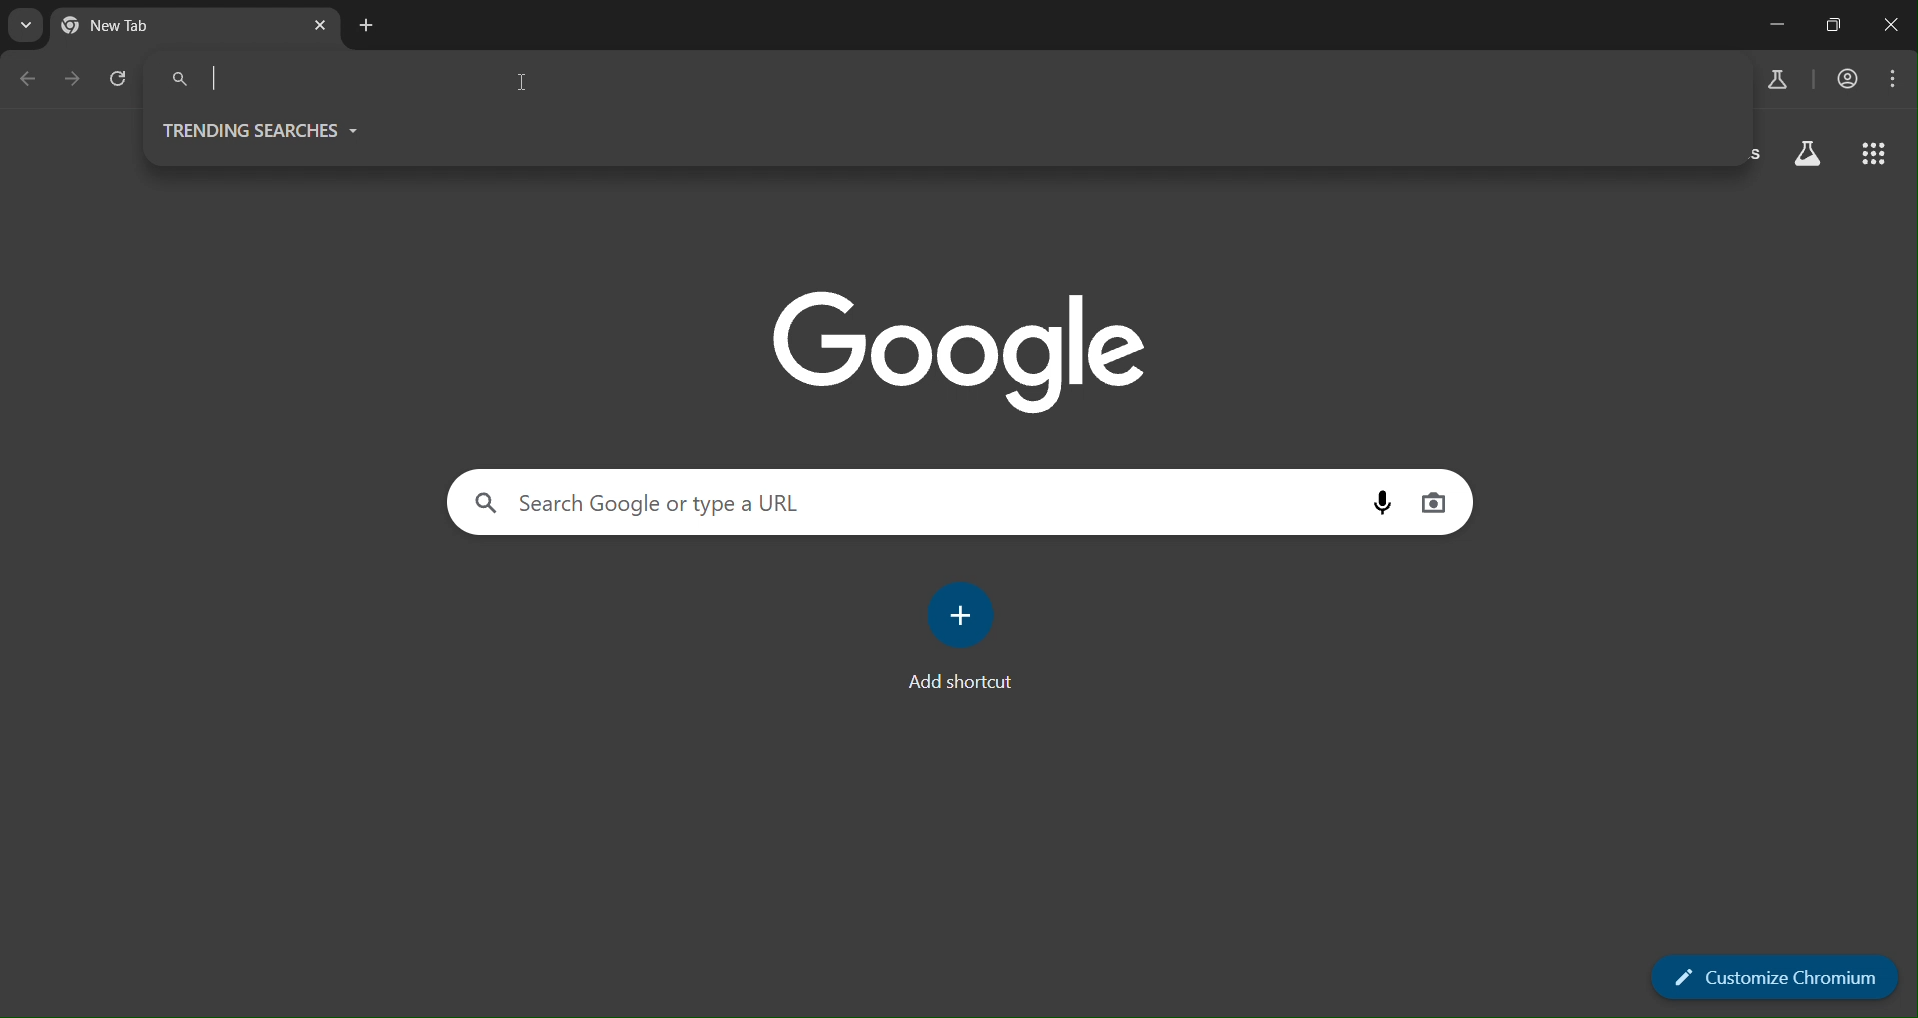 The height and width of the screenshot is (1018, 1918). I want to click on close, so click(1892, 26).